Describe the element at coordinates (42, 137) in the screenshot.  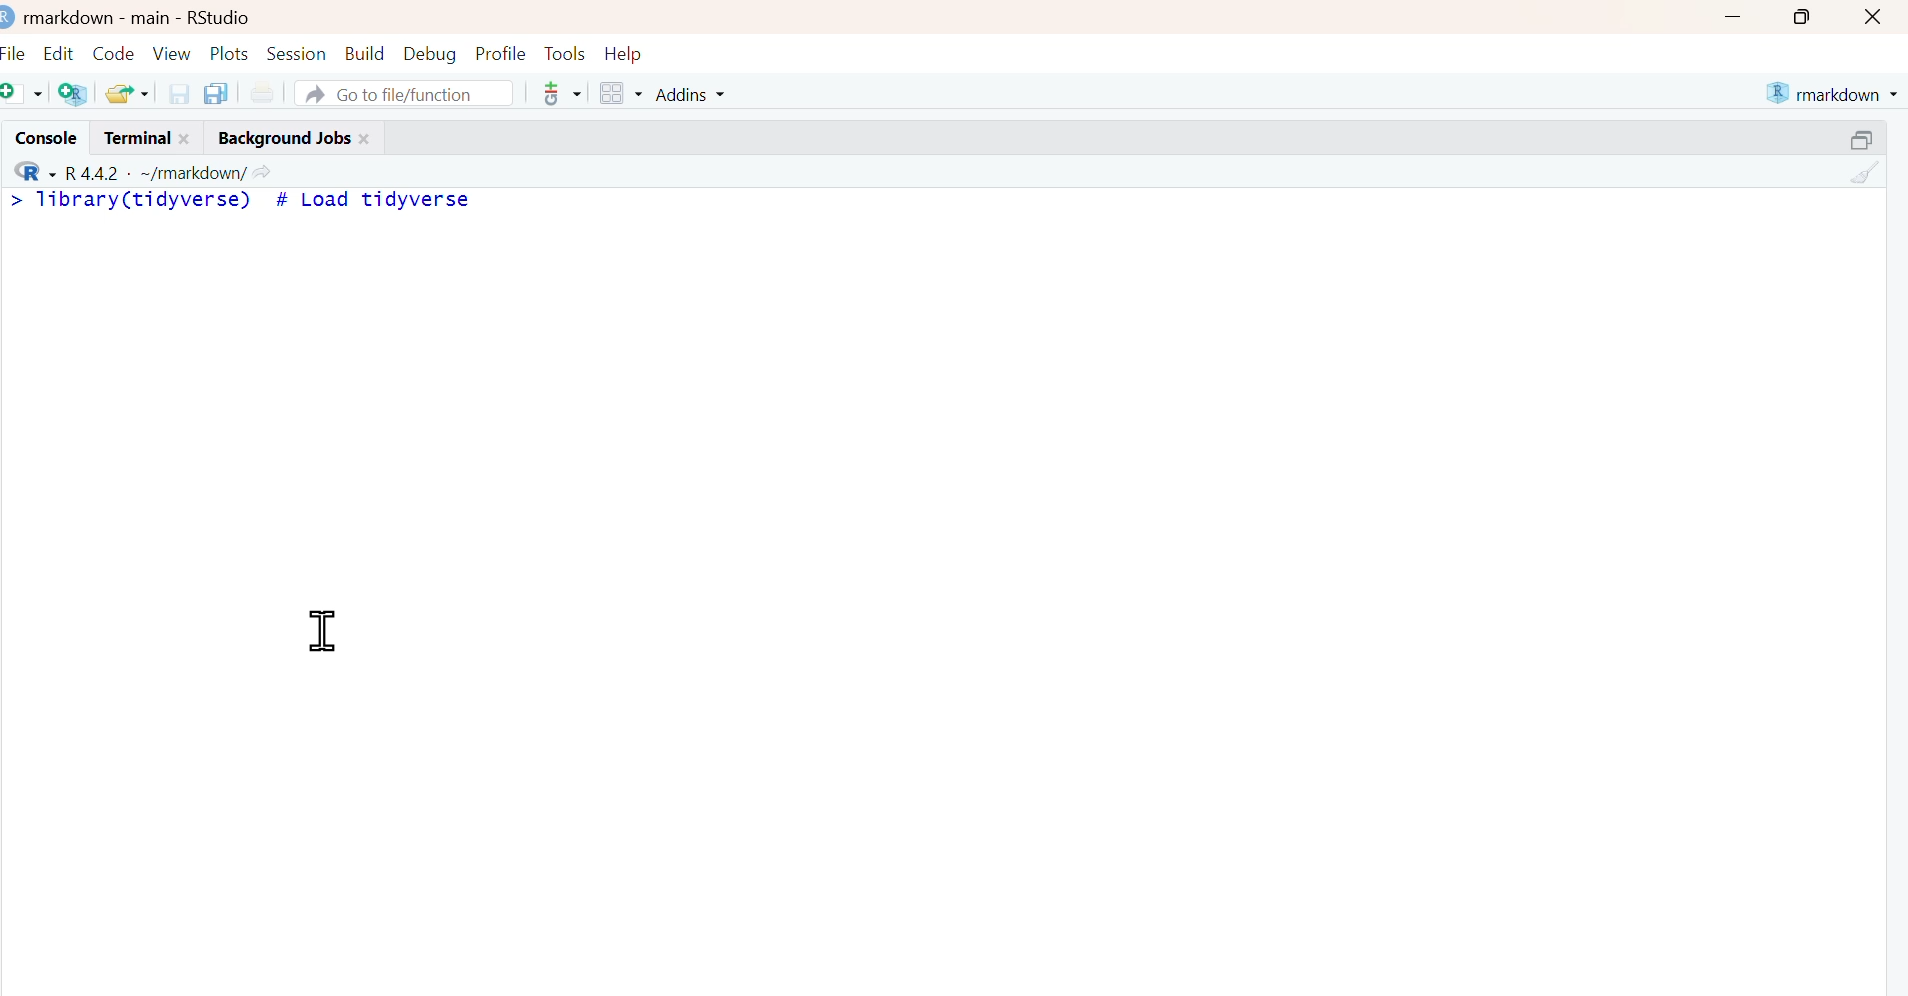
I see `Console` at that location.